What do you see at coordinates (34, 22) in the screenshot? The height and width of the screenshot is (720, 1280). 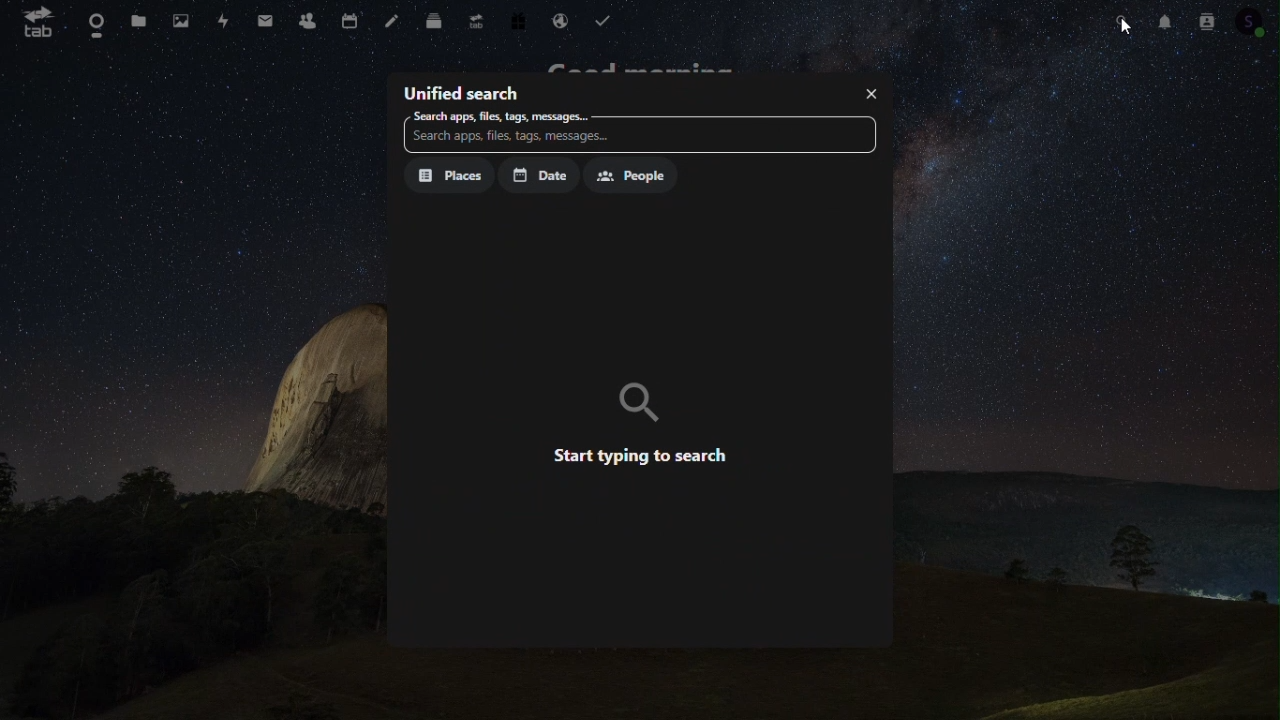 I see `tab` at bounding box center [34, 22].